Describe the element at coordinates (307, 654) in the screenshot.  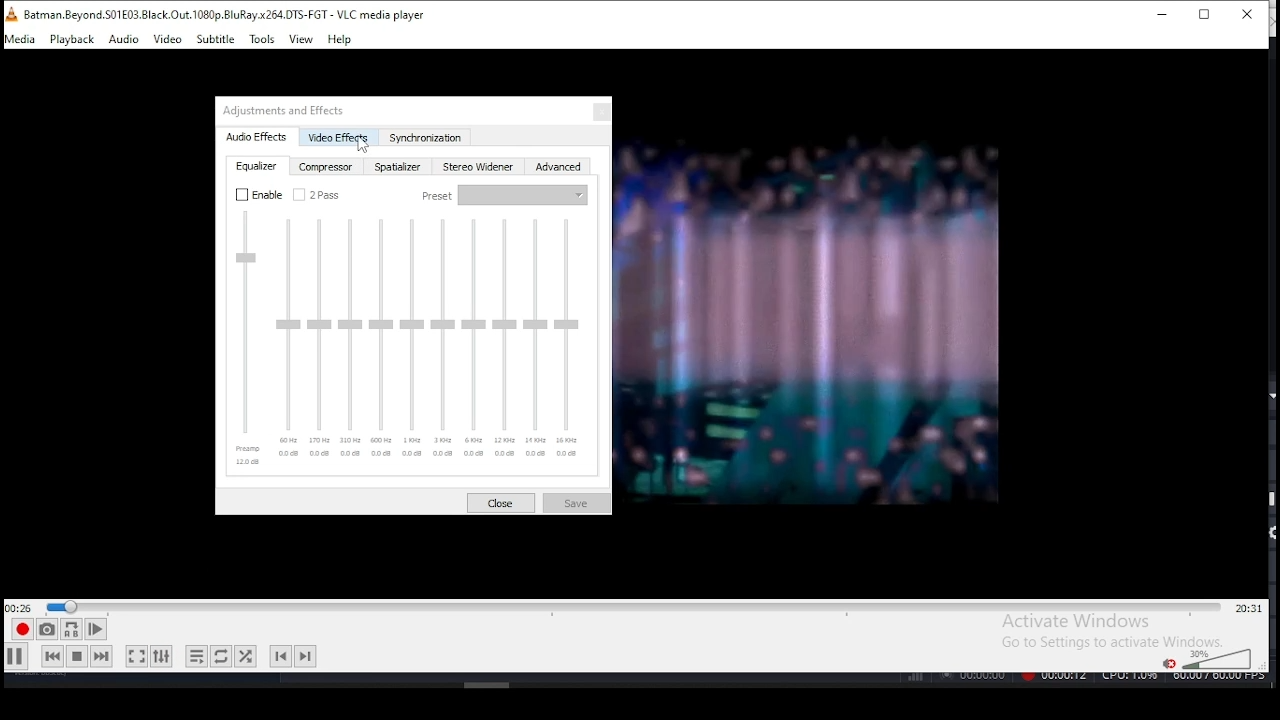
I see `next chapter` at that location.